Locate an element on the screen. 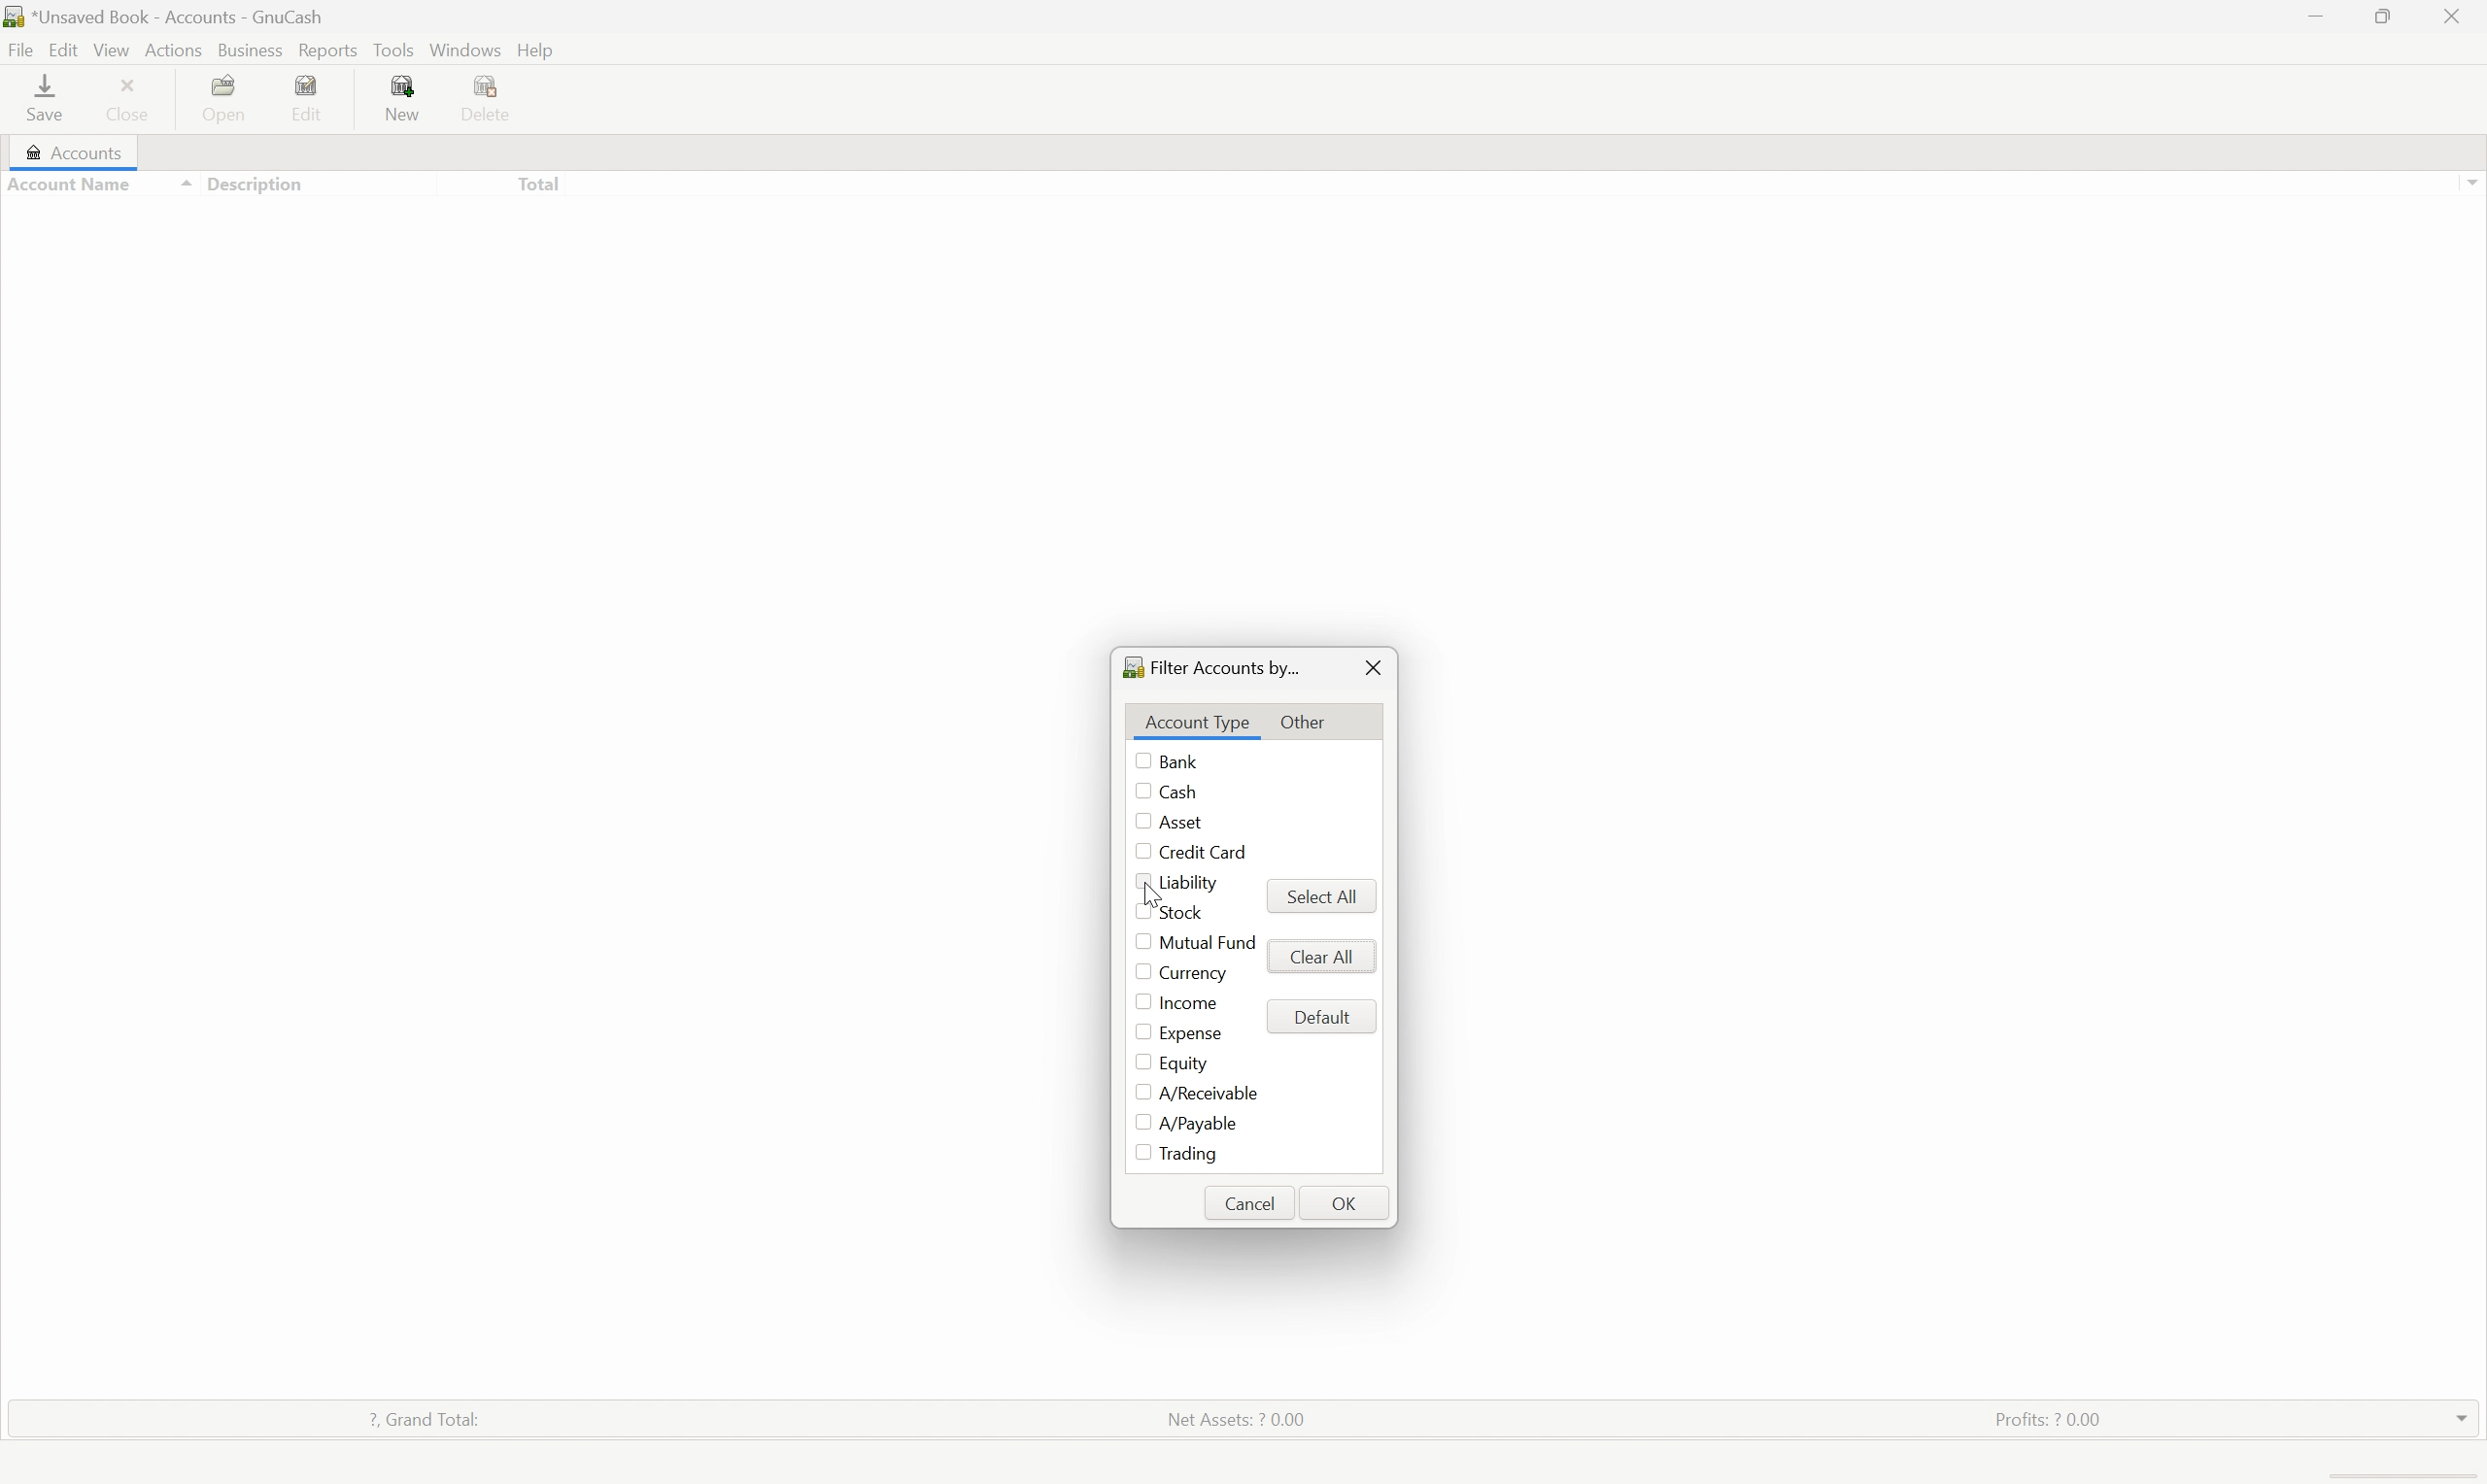  Filter accounts by... is located at coordinates (1211, 667).